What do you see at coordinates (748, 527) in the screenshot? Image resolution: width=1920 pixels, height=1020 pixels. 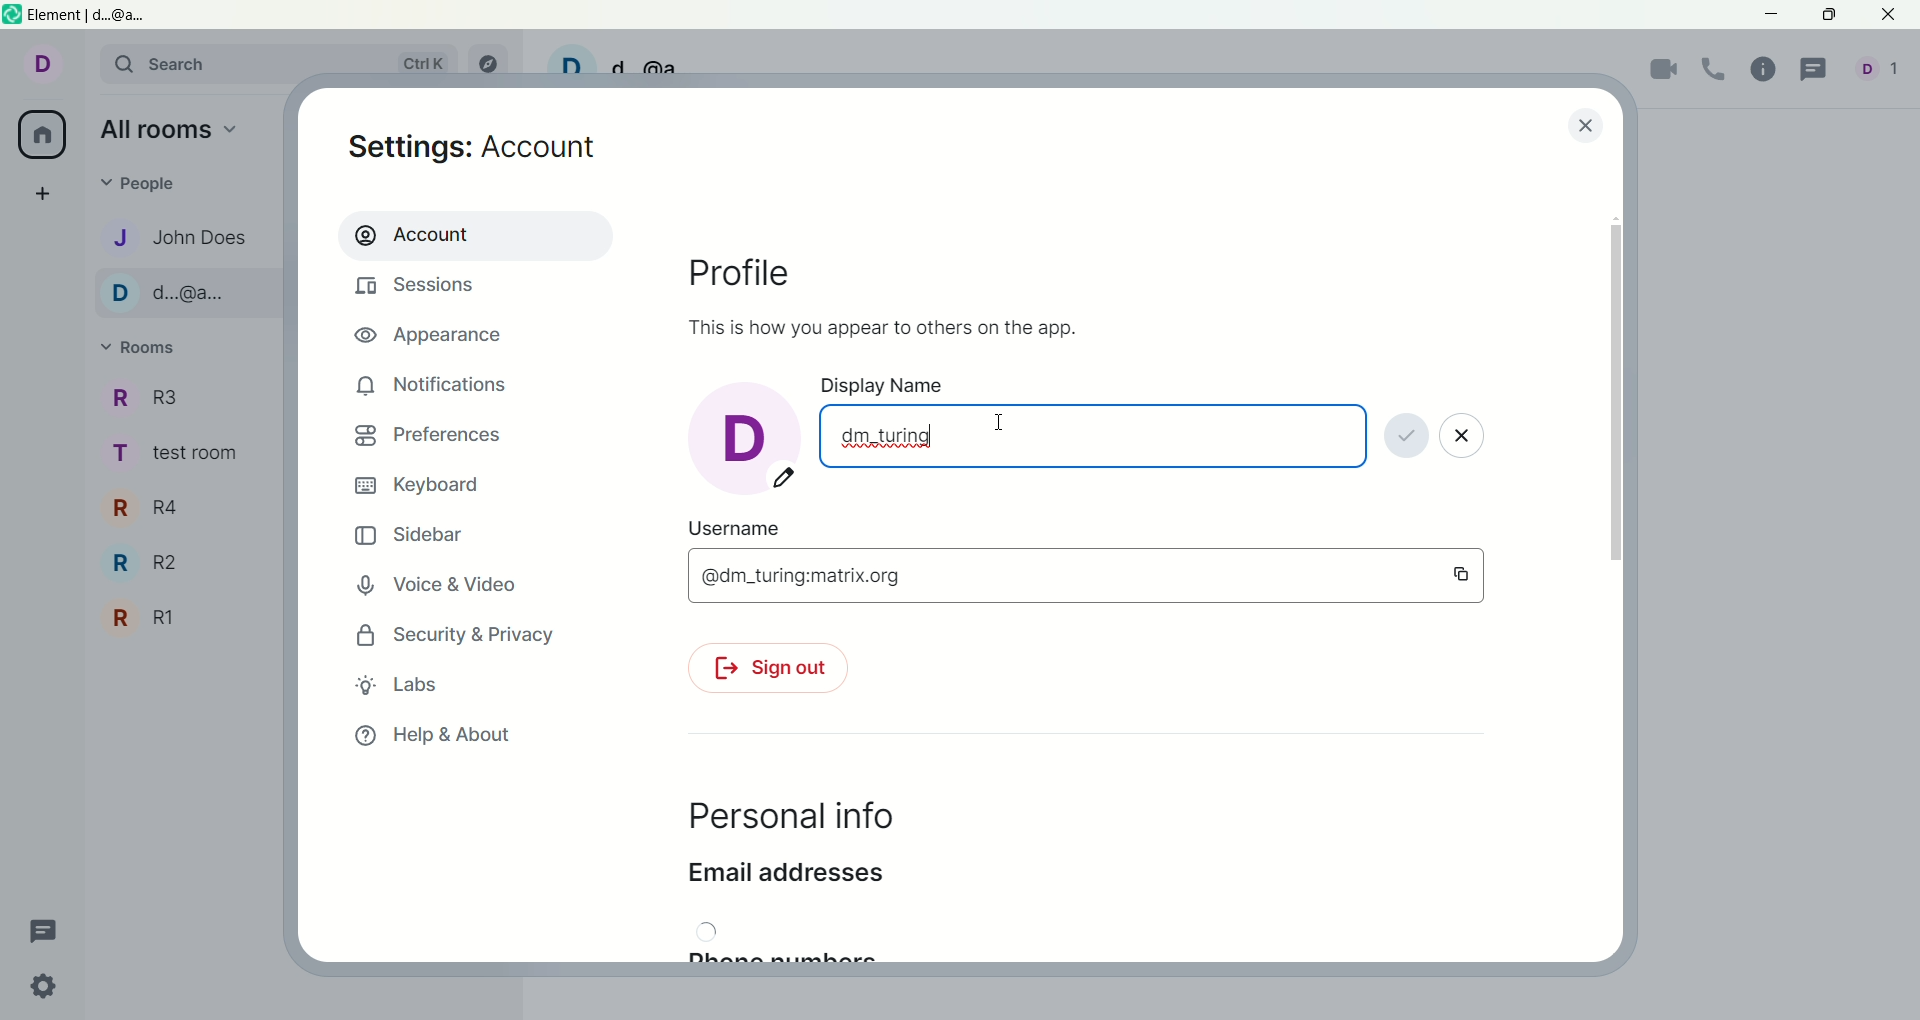 I see `usser name` at bounding box center [748, 527].